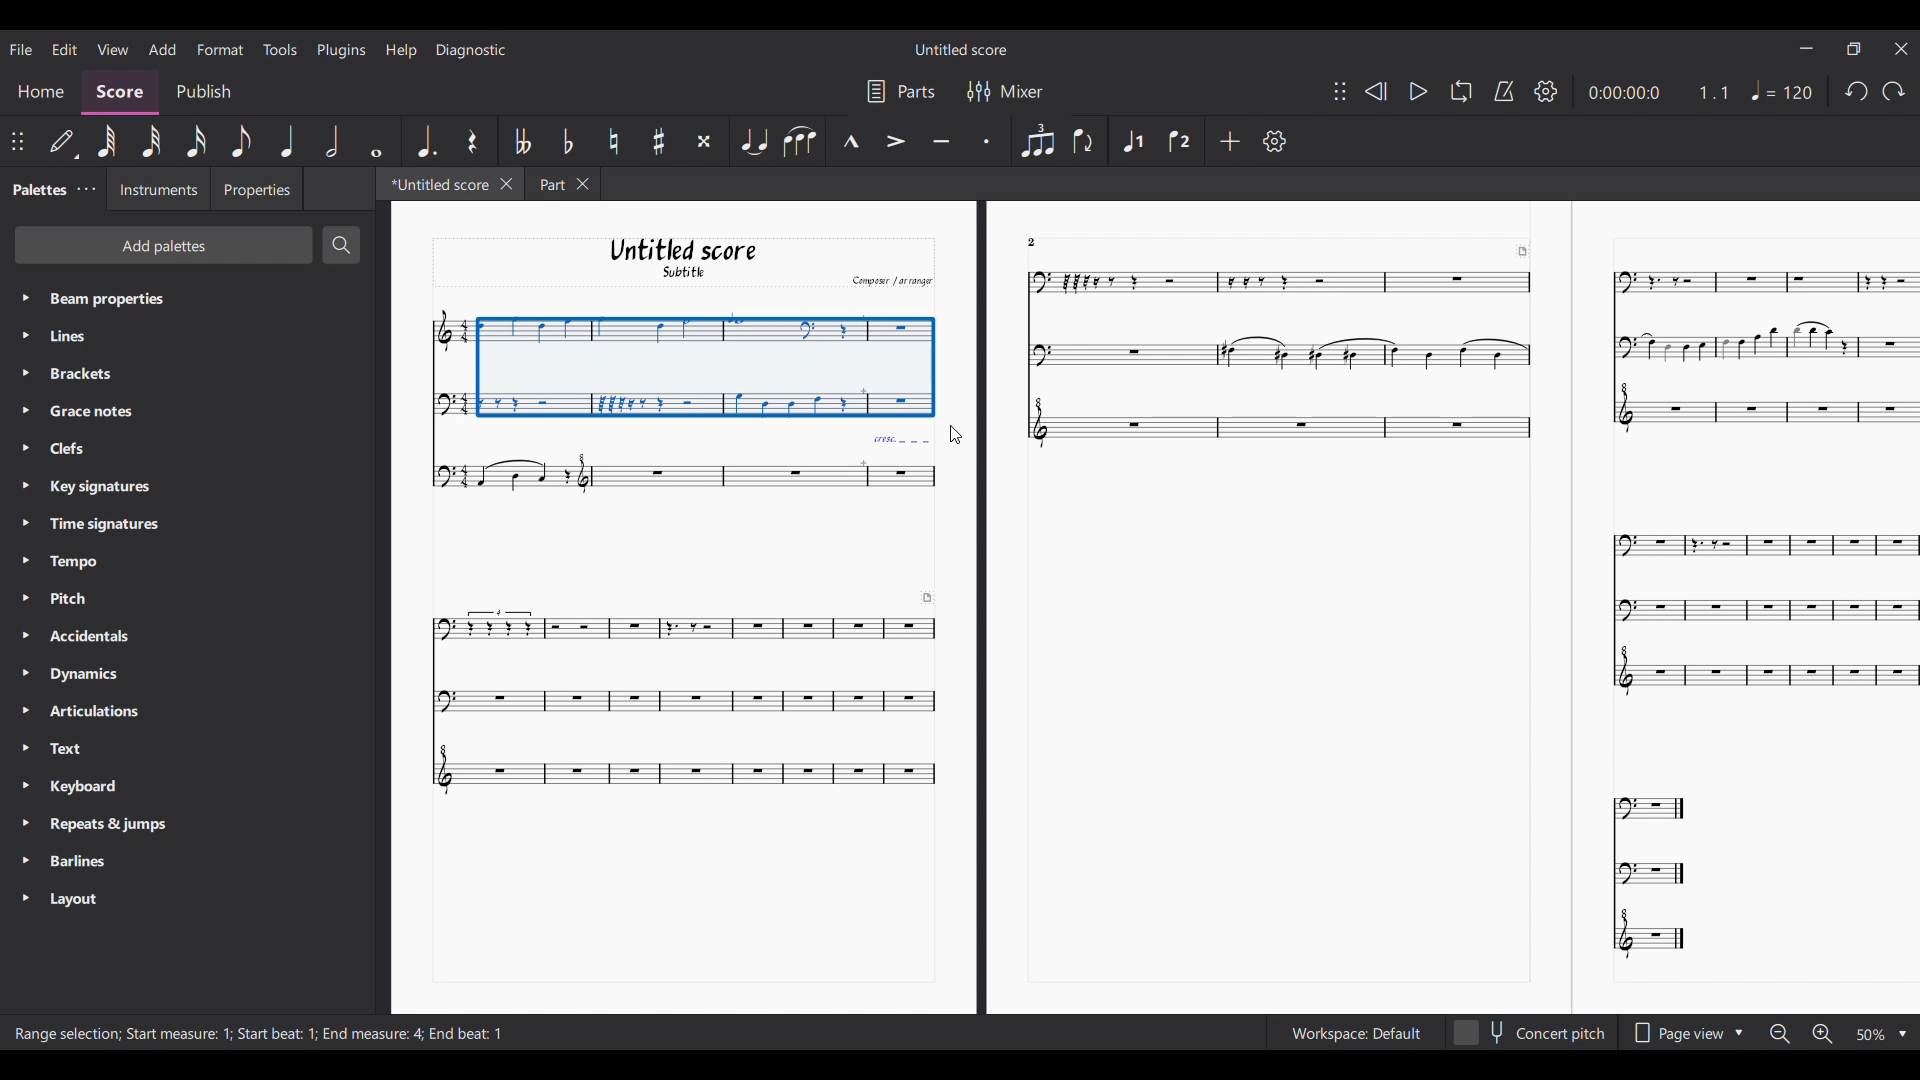  Describe the element at coordinates (1282, 421) in the screenshot. I see `` at that location.